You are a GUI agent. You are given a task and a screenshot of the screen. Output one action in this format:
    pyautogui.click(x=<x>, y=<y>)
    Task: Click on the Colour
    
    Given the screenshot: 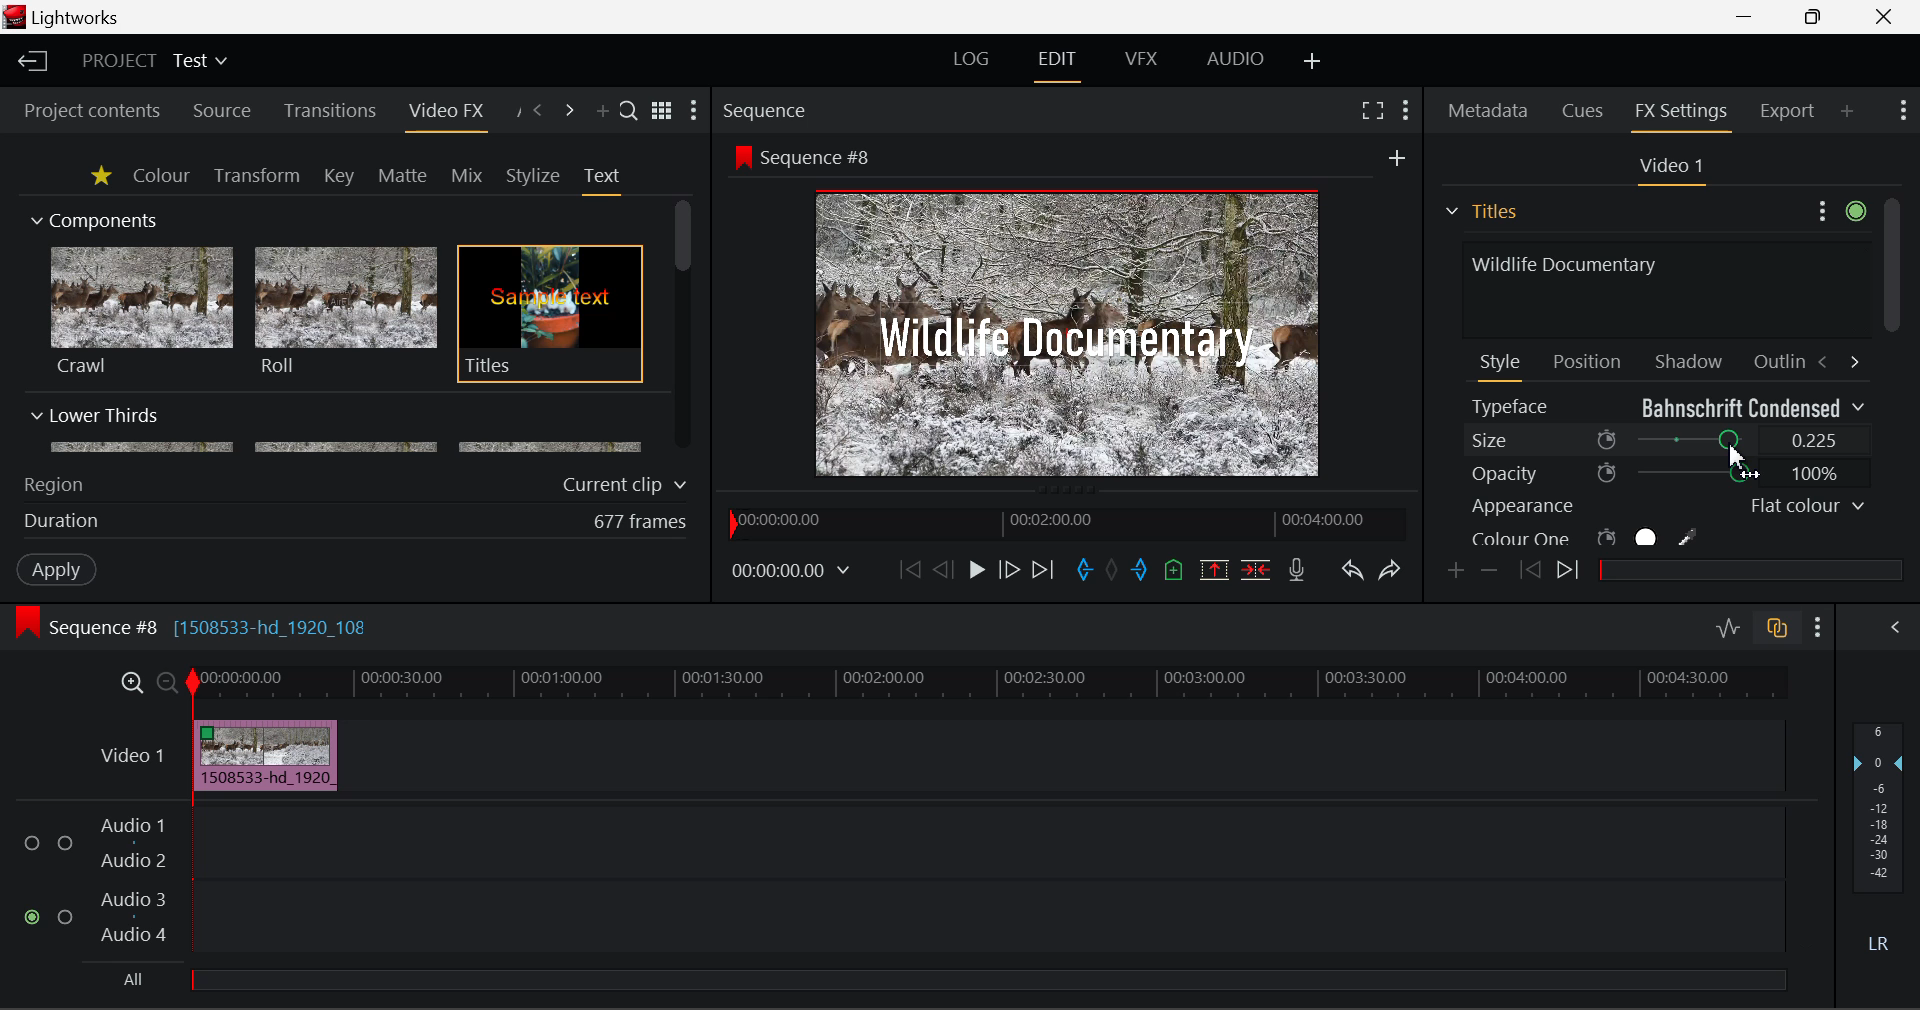 What is the action you would take?
    pyautogui.click(x=161, y=174)
    